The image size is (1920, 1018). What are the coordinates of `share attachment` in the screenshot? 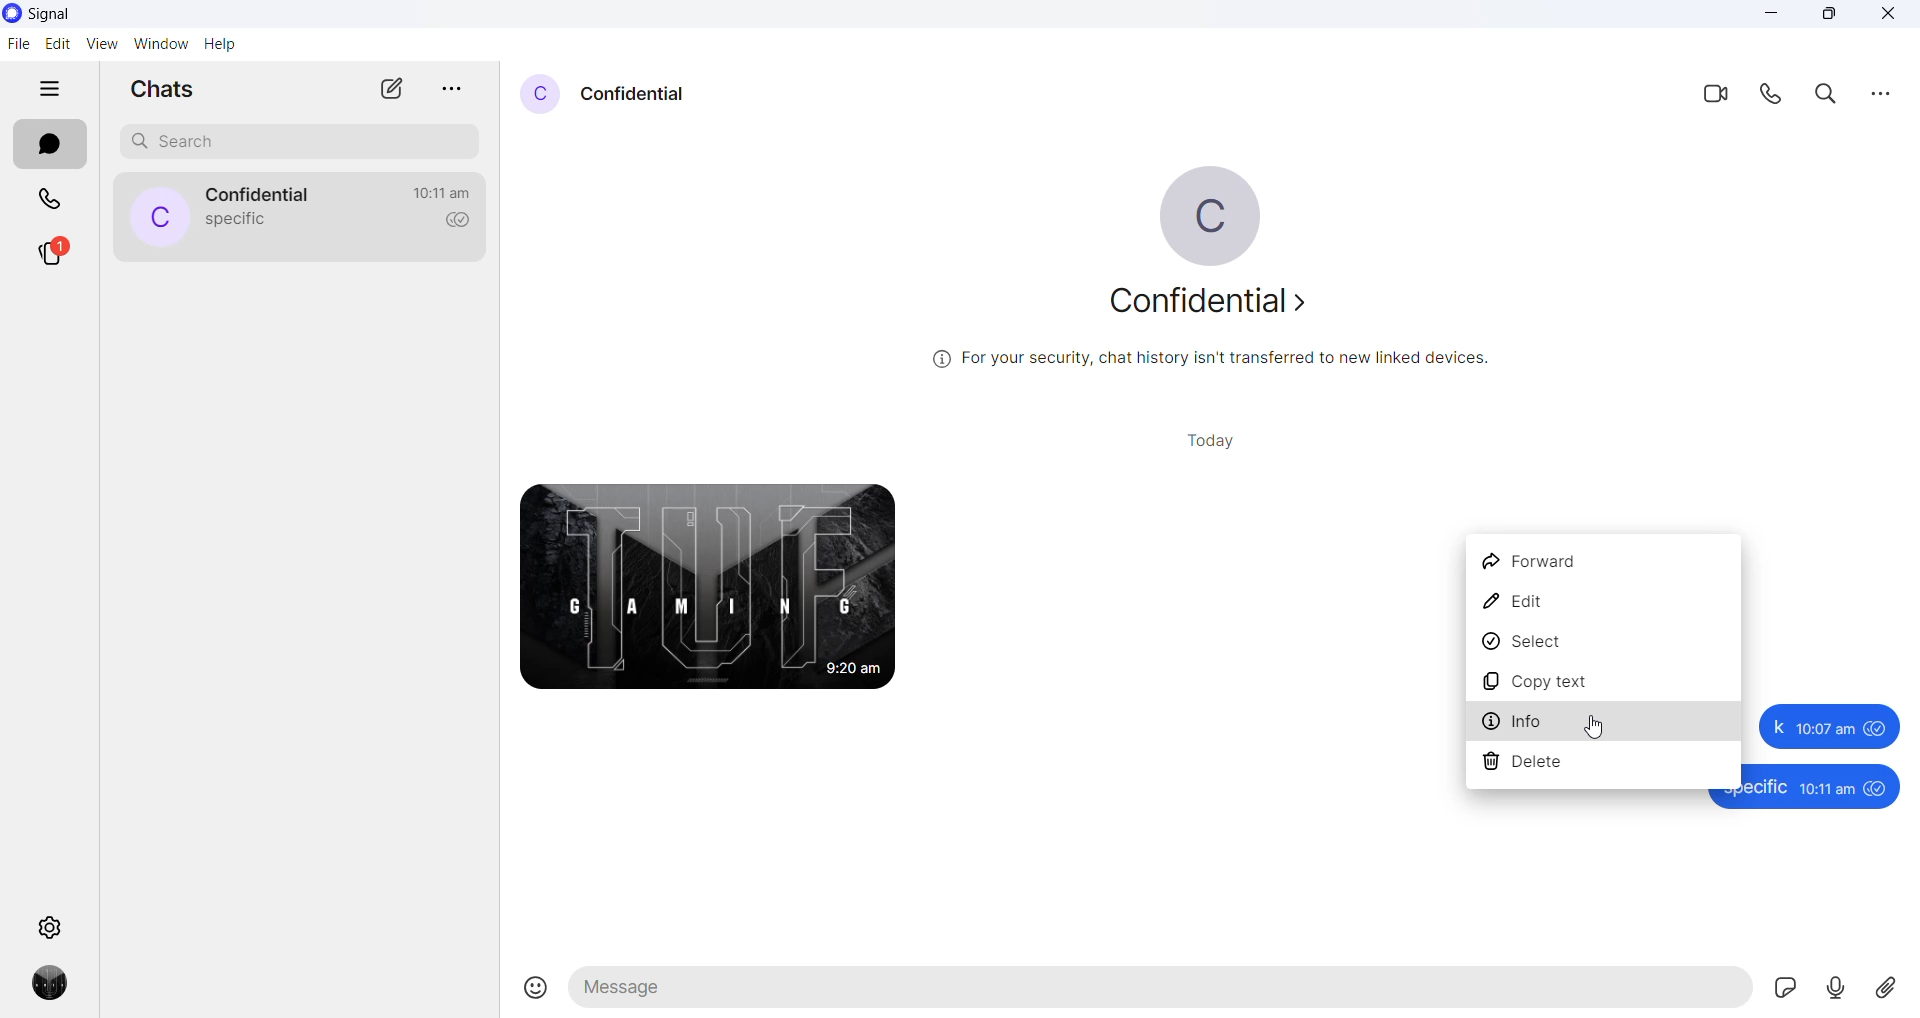 It's located at (1891, 988).